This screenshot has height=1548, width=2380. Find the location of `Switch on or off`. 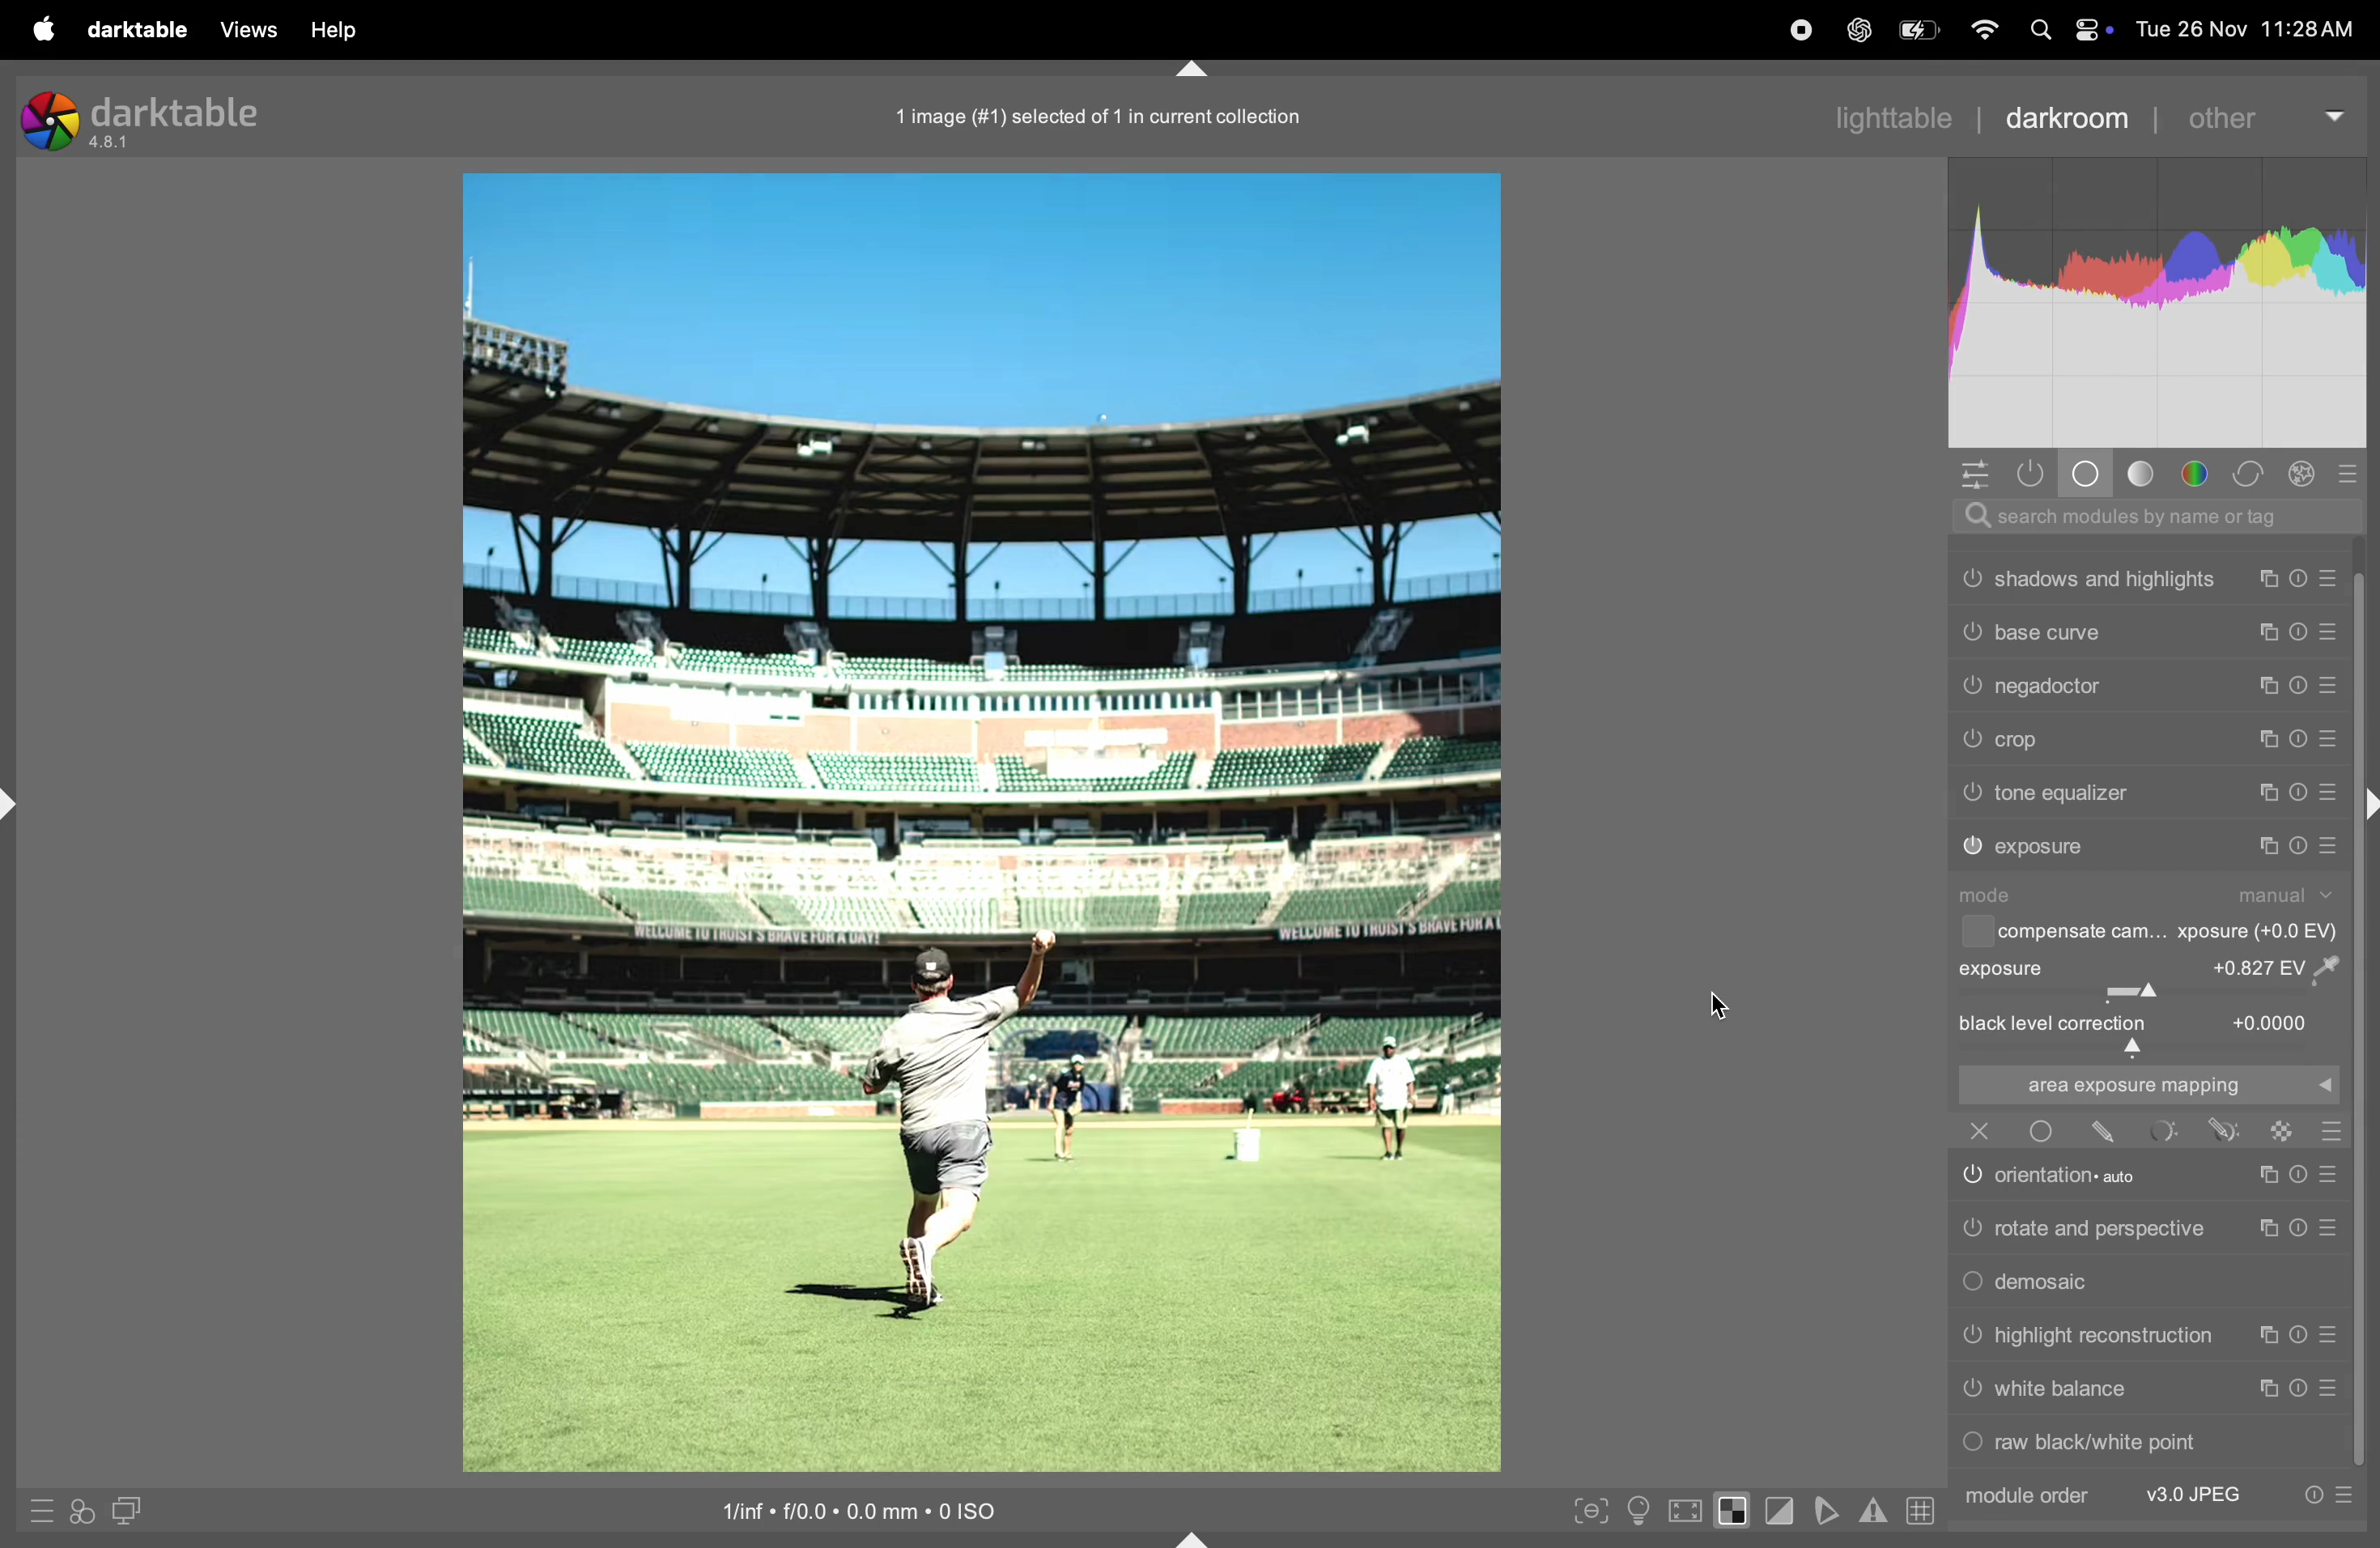

Switch on or off is located at coordinates (1973, 847).